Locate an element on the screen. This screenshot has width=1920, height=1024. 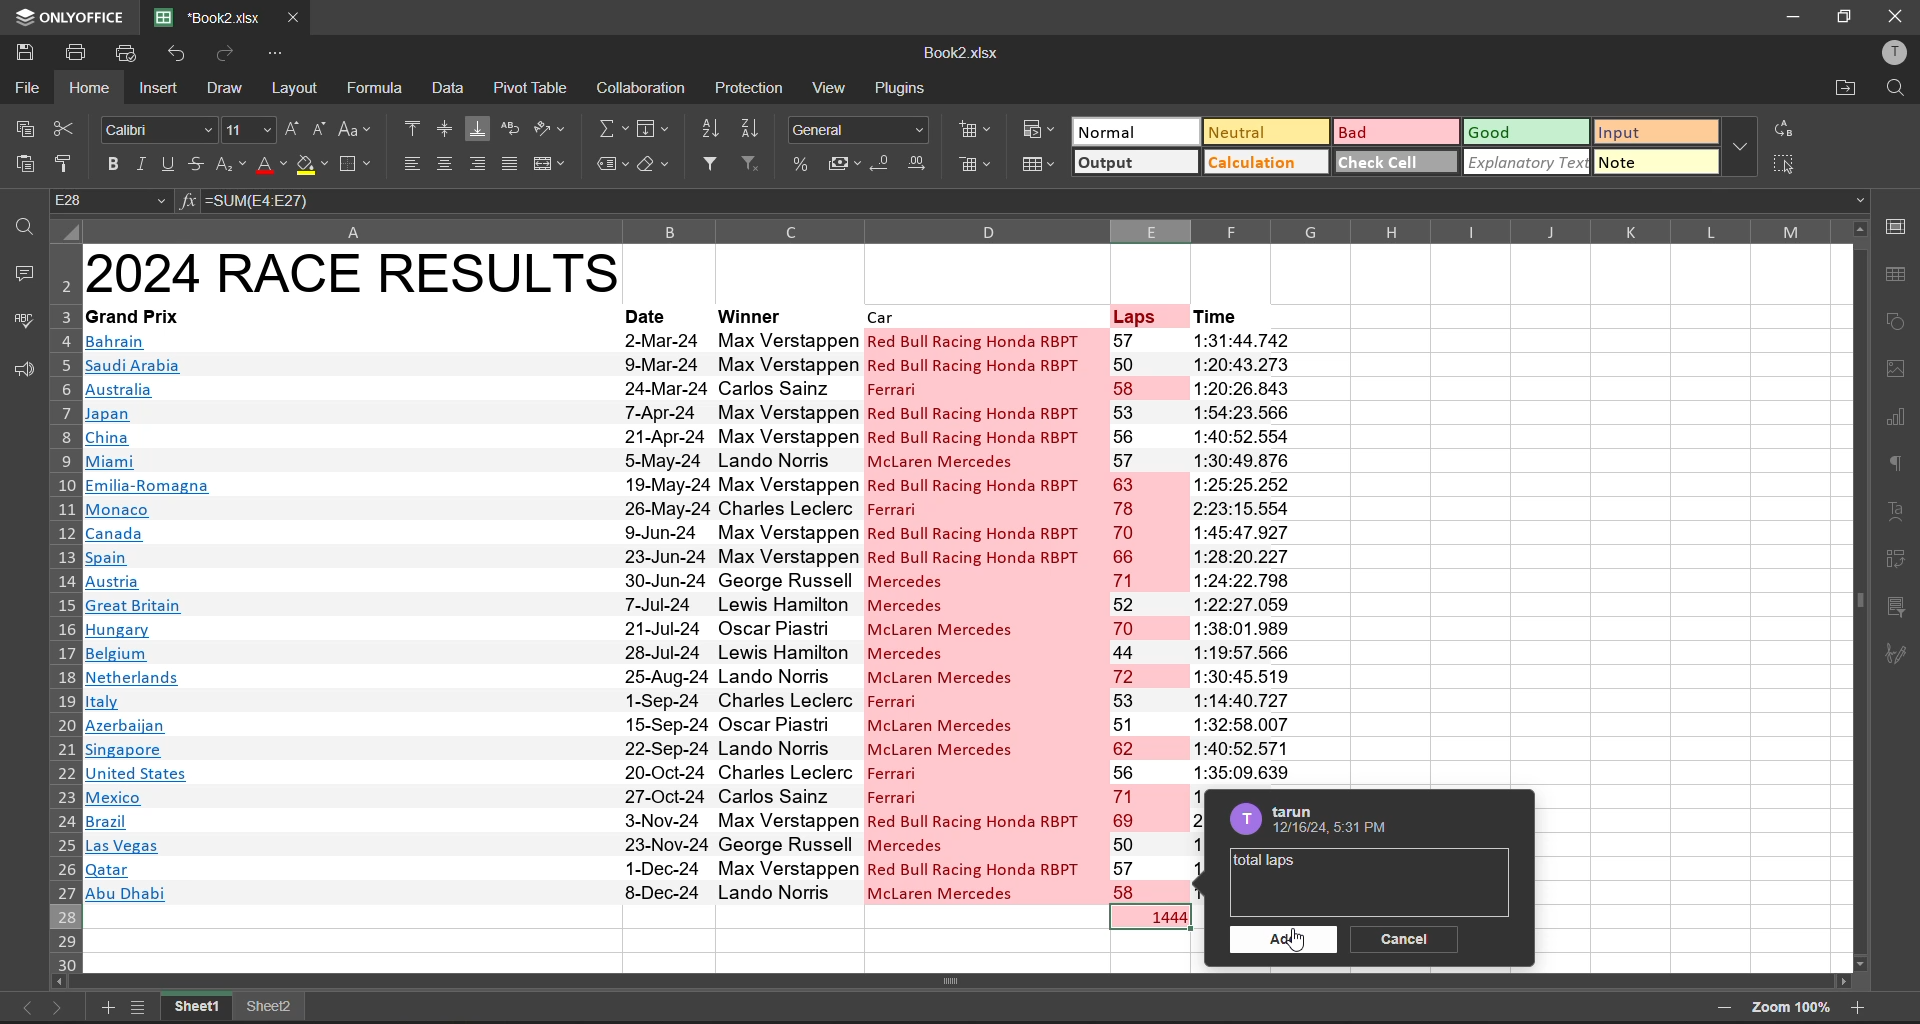
number format is located at coordinates (857, 132).